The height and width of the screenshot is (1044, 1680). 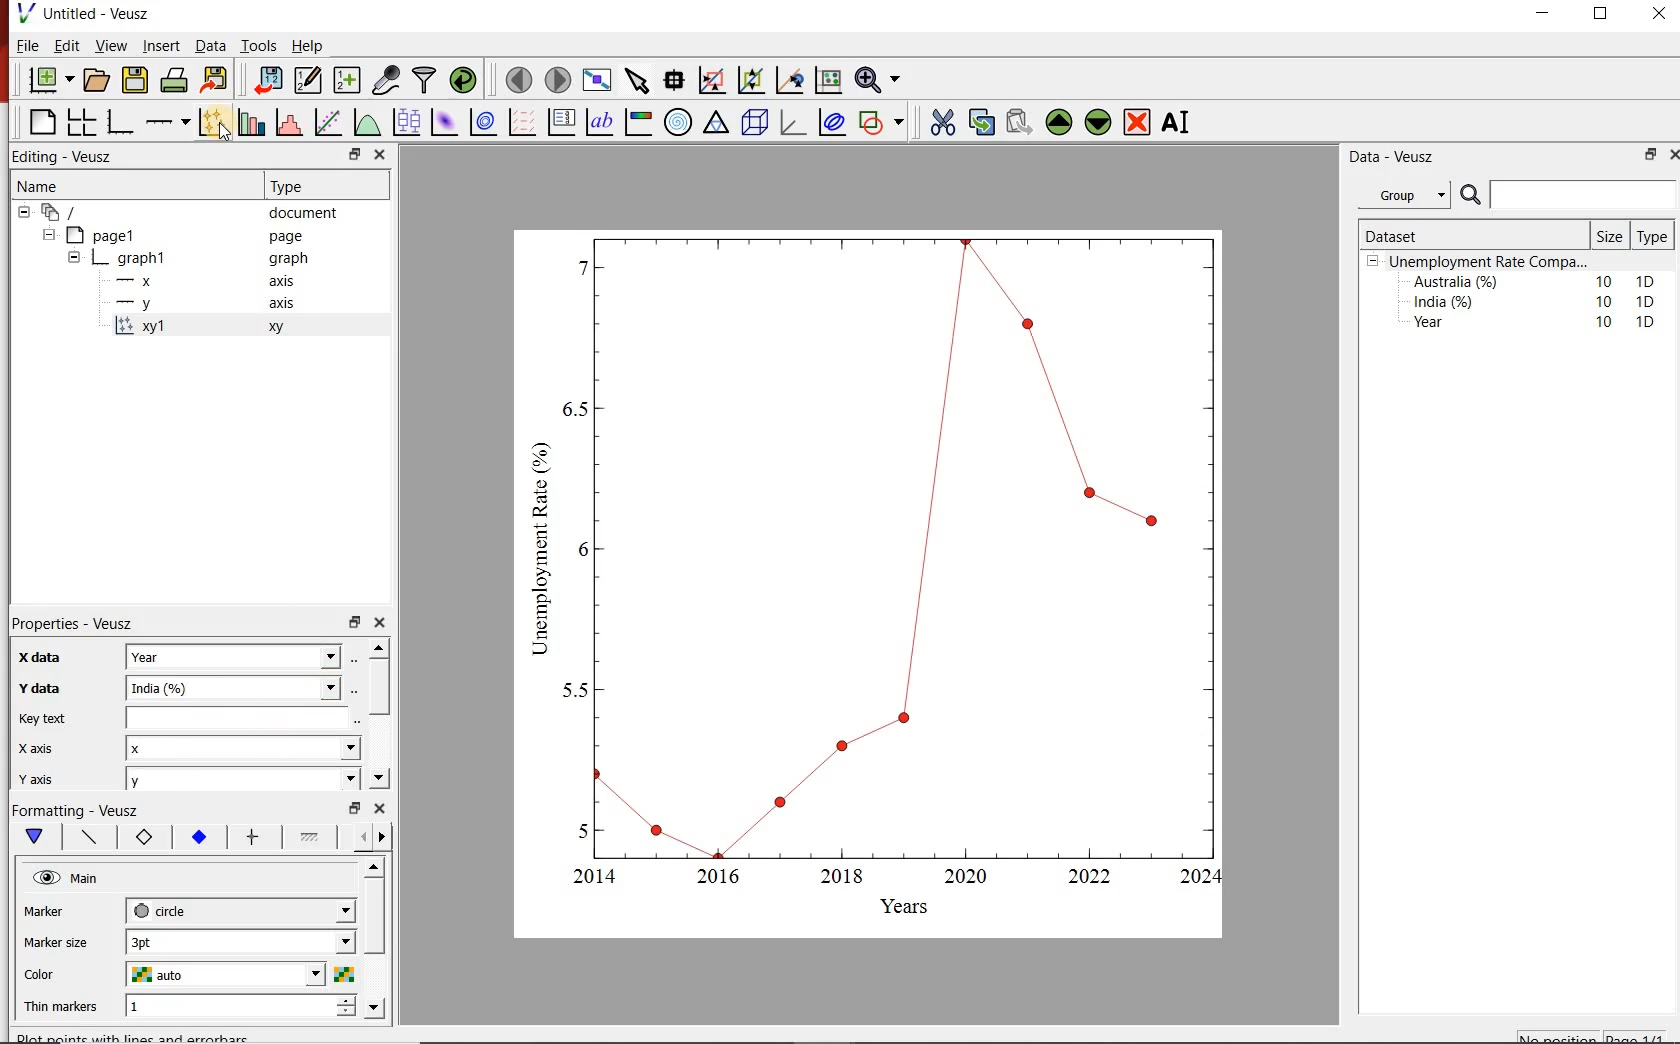 What do you see at coordinates (237, 656) in the screenshot?
I see `Year` at bounding box center [237, 656].